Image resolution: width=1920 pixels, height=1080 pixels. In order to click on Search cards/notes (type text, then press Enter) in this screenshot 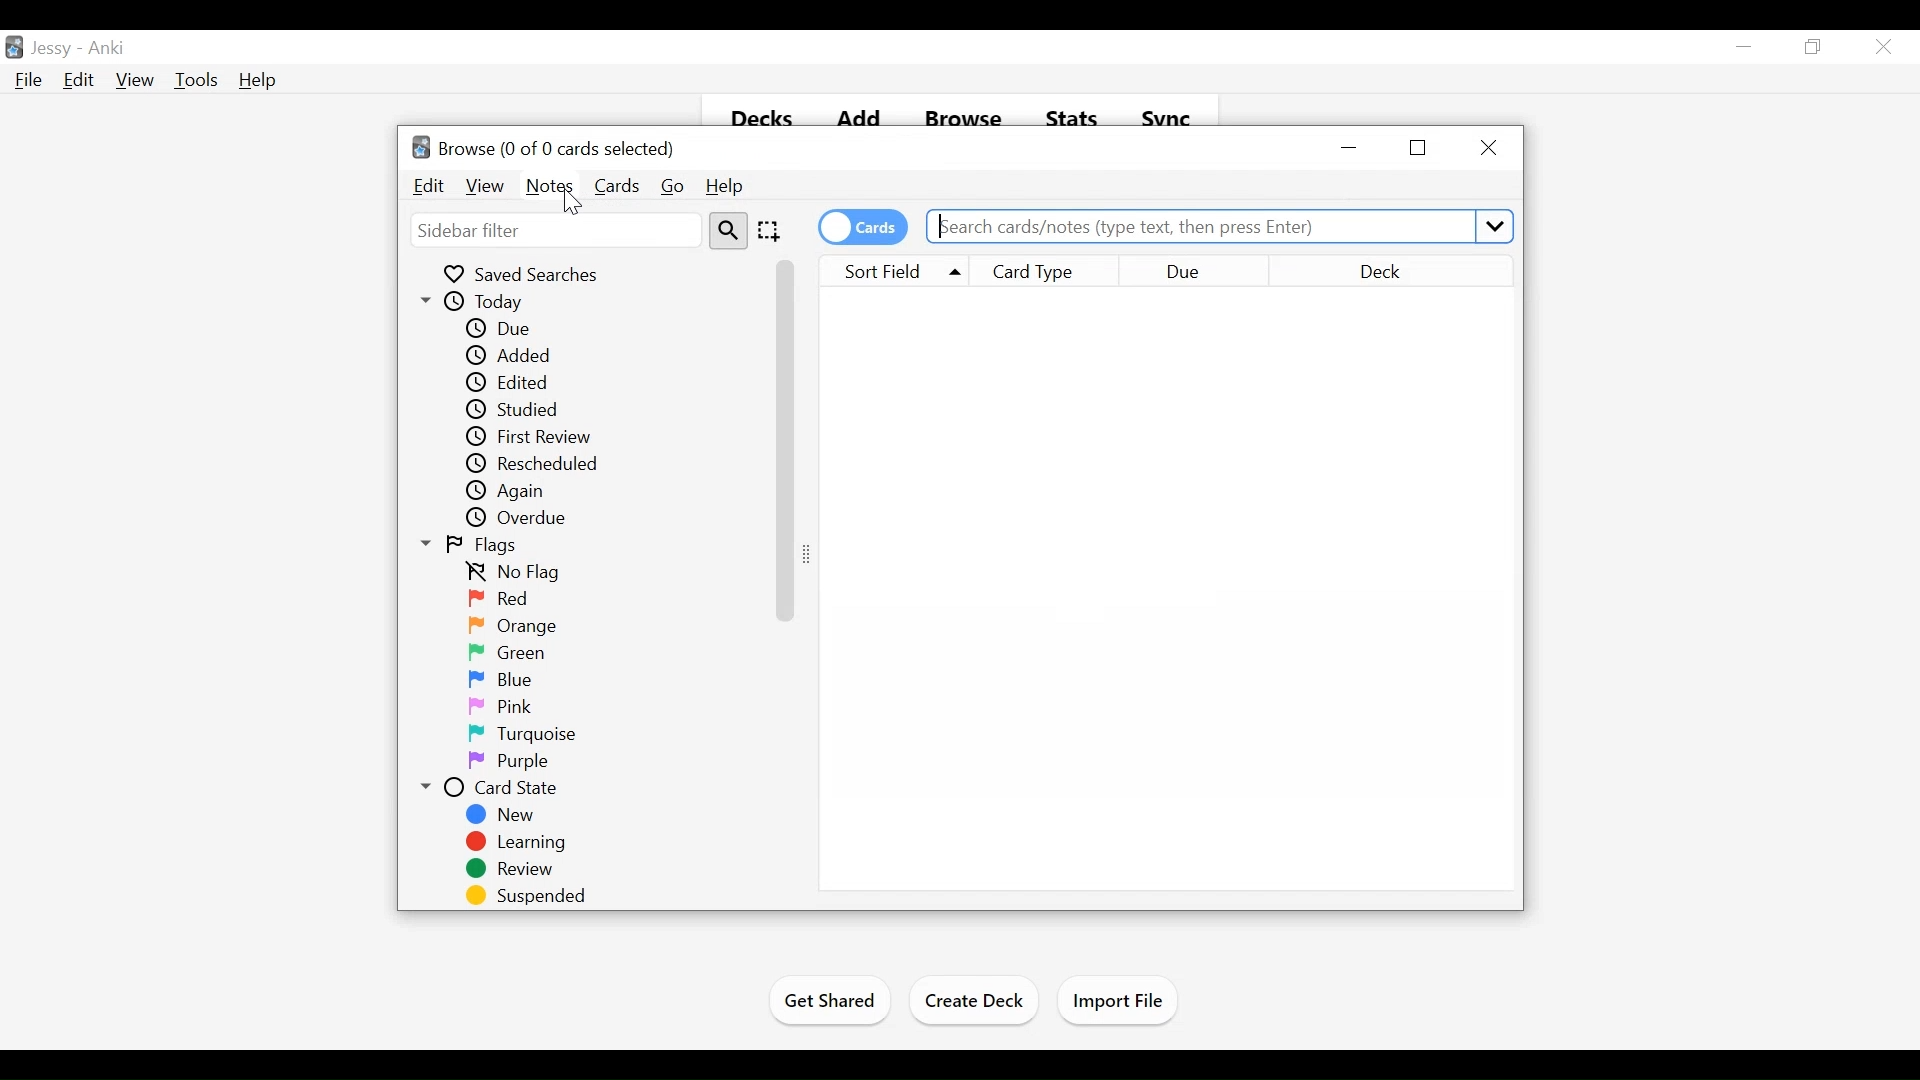, I will do `click(1215, 226)`.